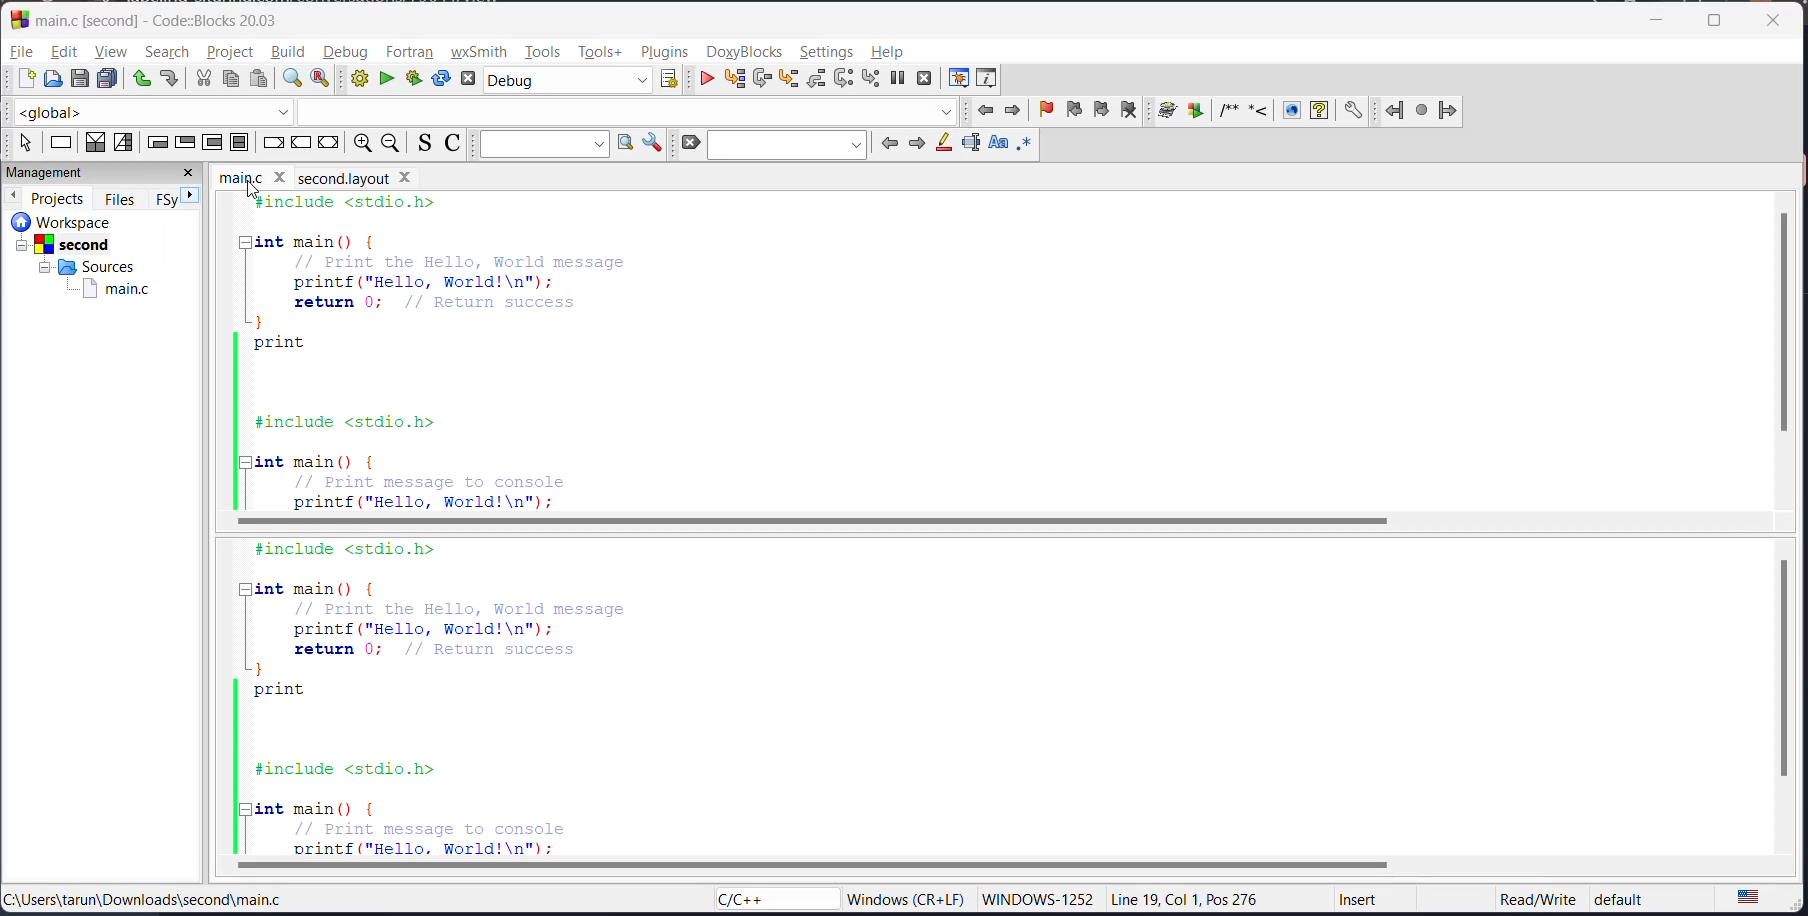 The height and width of the screenshot is (916, 1808). What do you see at coordinates (537, 351) in the screenshot?
I see `code  editor` at bounding box center [537, 351].